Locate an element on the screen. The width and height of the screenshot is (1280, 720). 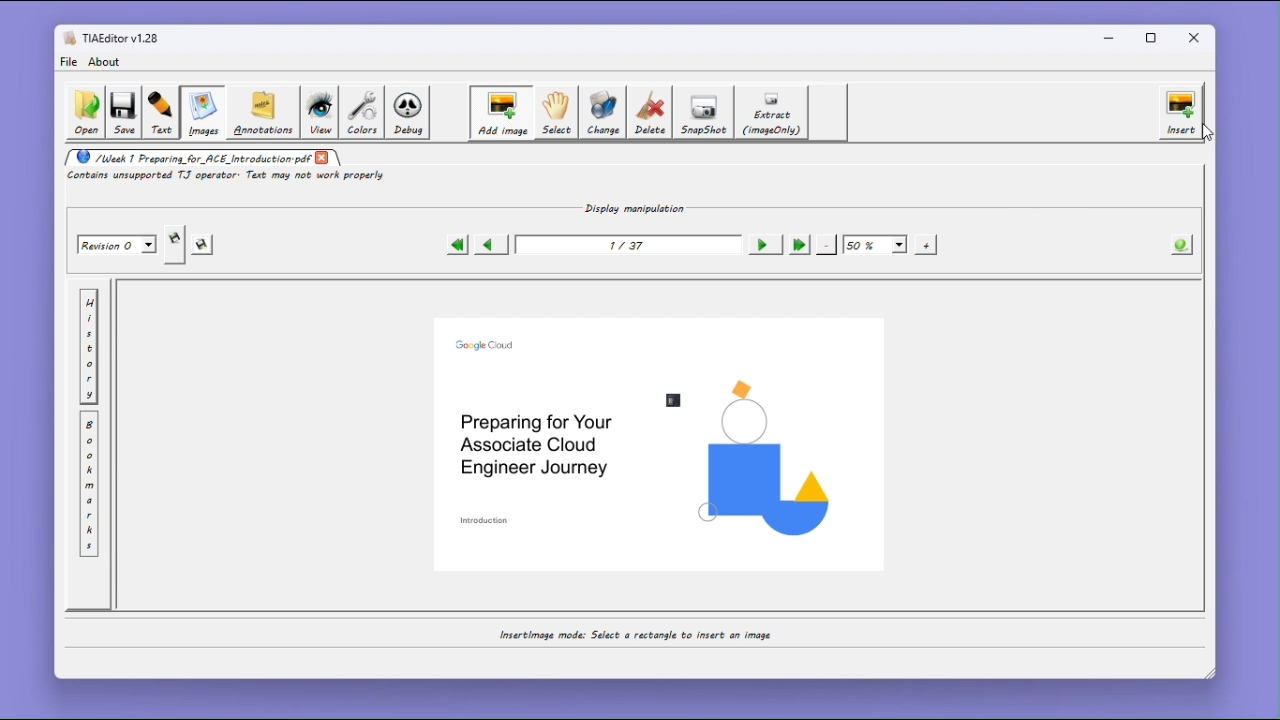
minimize  is located at coordinates (1109, 37).